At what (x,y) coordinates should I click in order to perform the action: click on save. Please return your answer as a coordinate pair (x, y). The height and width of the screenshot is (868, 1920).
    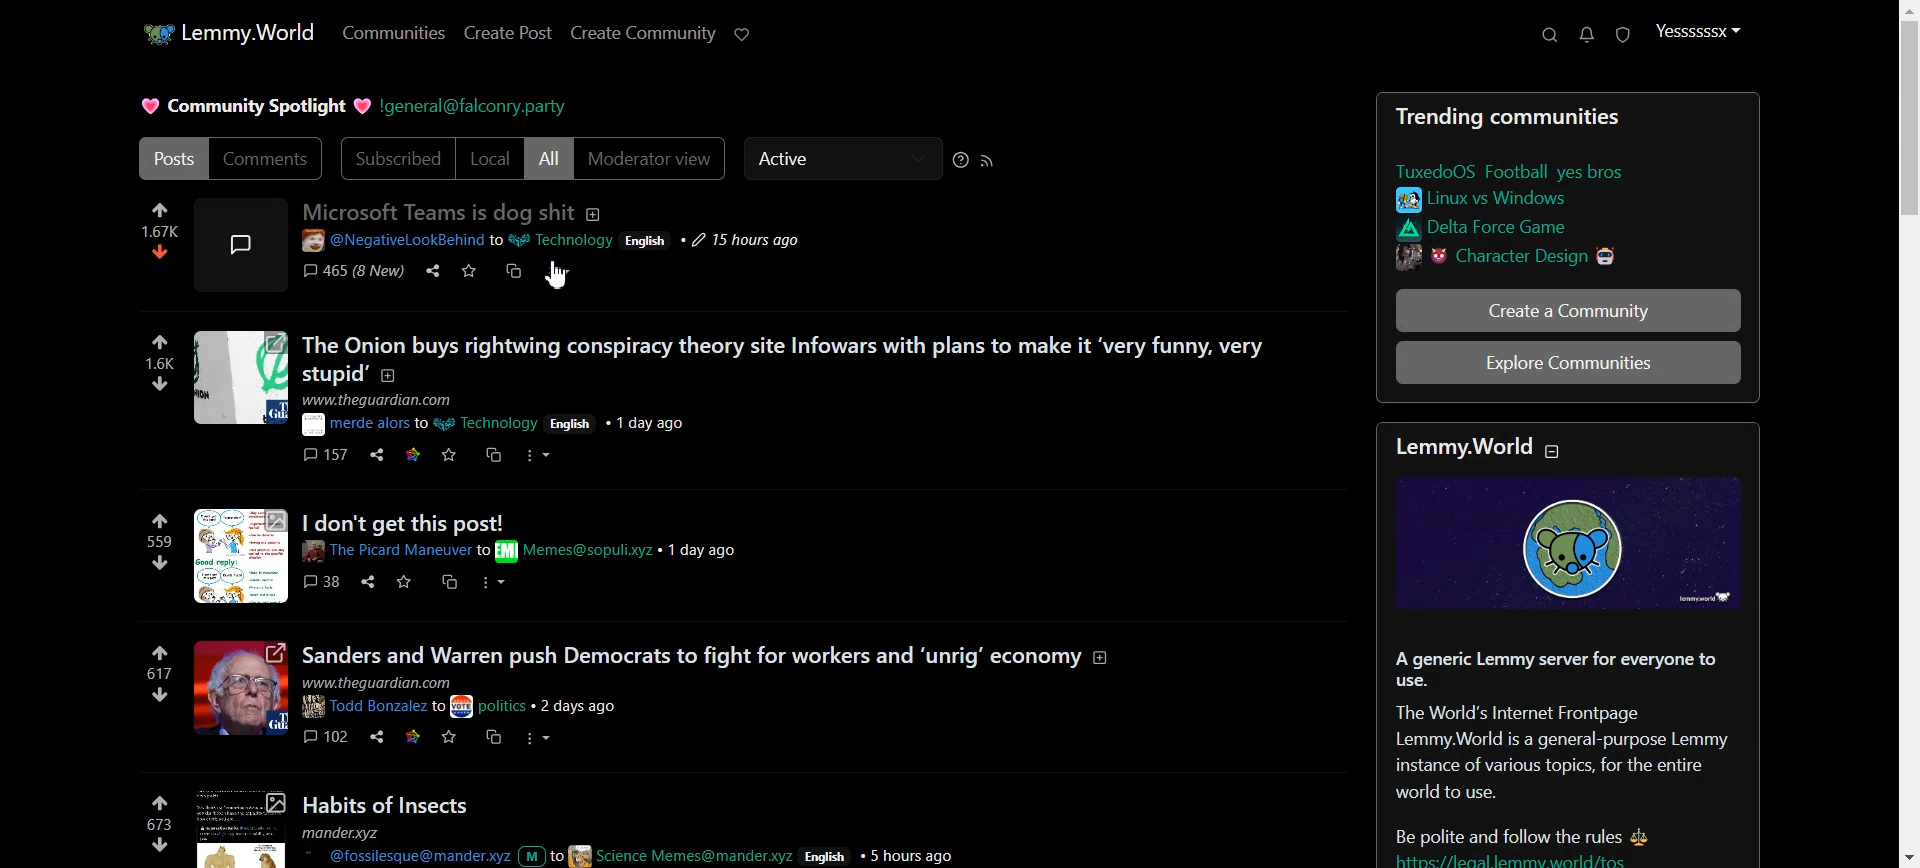
    Looking at the image, I should click on (472, 274).